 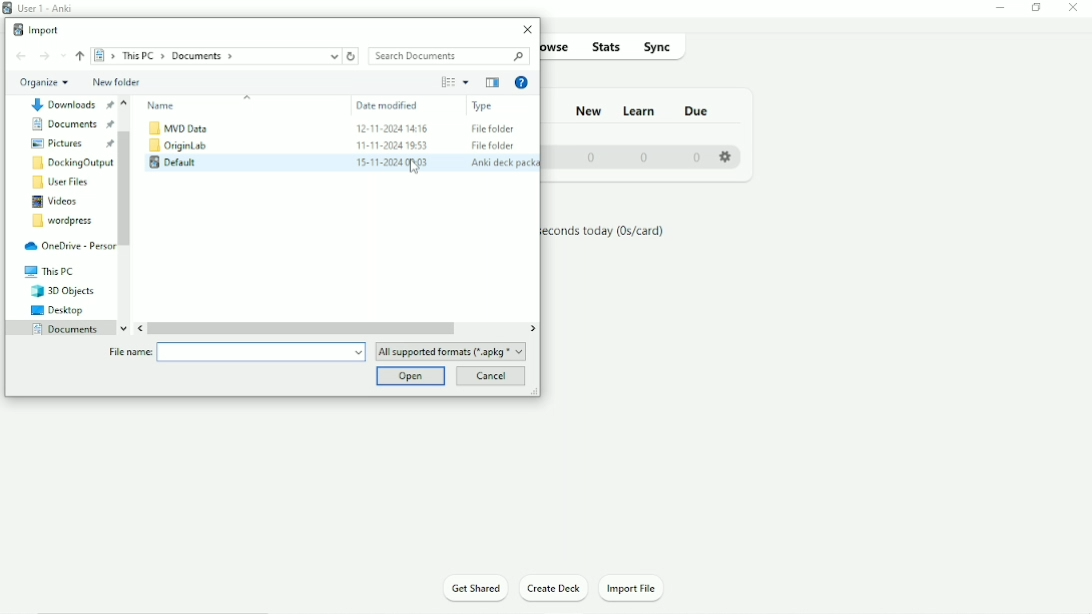 What do you see at coordinates (35, 29) in the screenshot?
I see `Import` at bounding box center [35, 29].